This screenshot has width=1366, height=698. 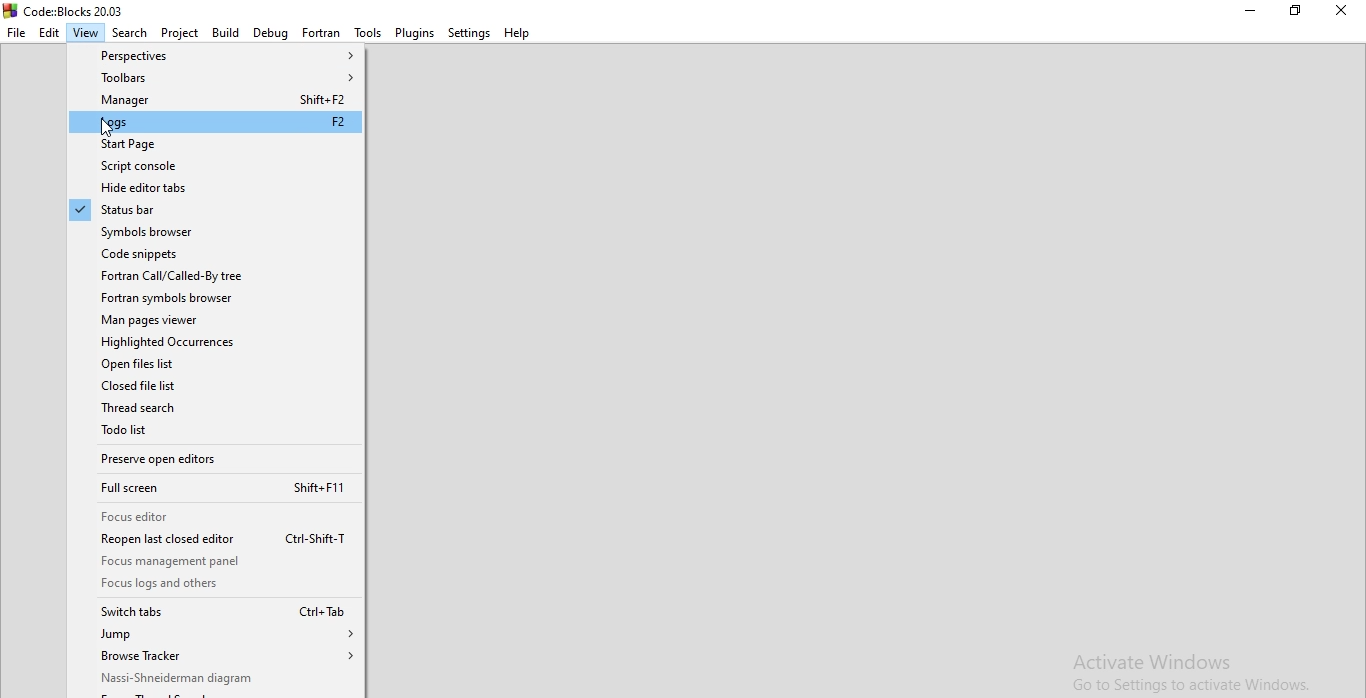 I want to click on switch tabs, so click(x=217, y=612).